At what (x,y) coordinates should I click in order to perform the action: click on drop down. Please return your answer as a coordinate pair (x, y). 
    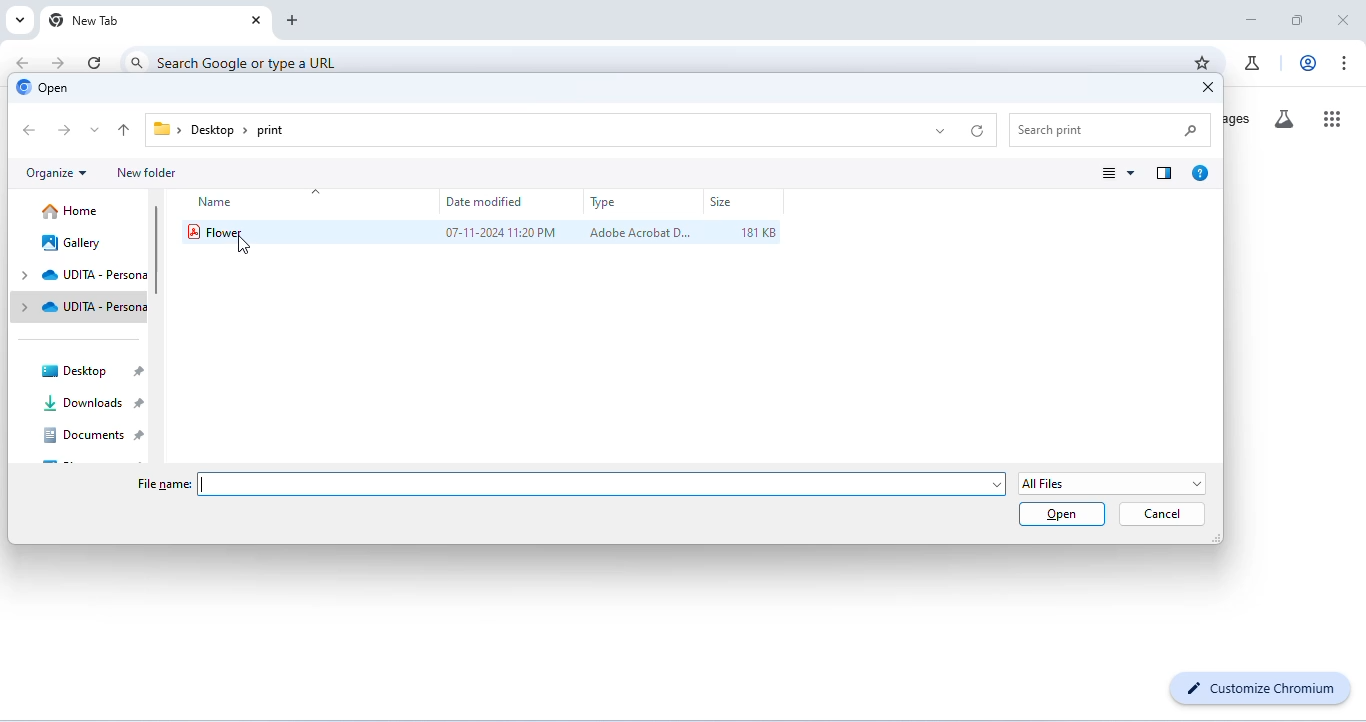
    Looking at the image, I should click on (319, 193).